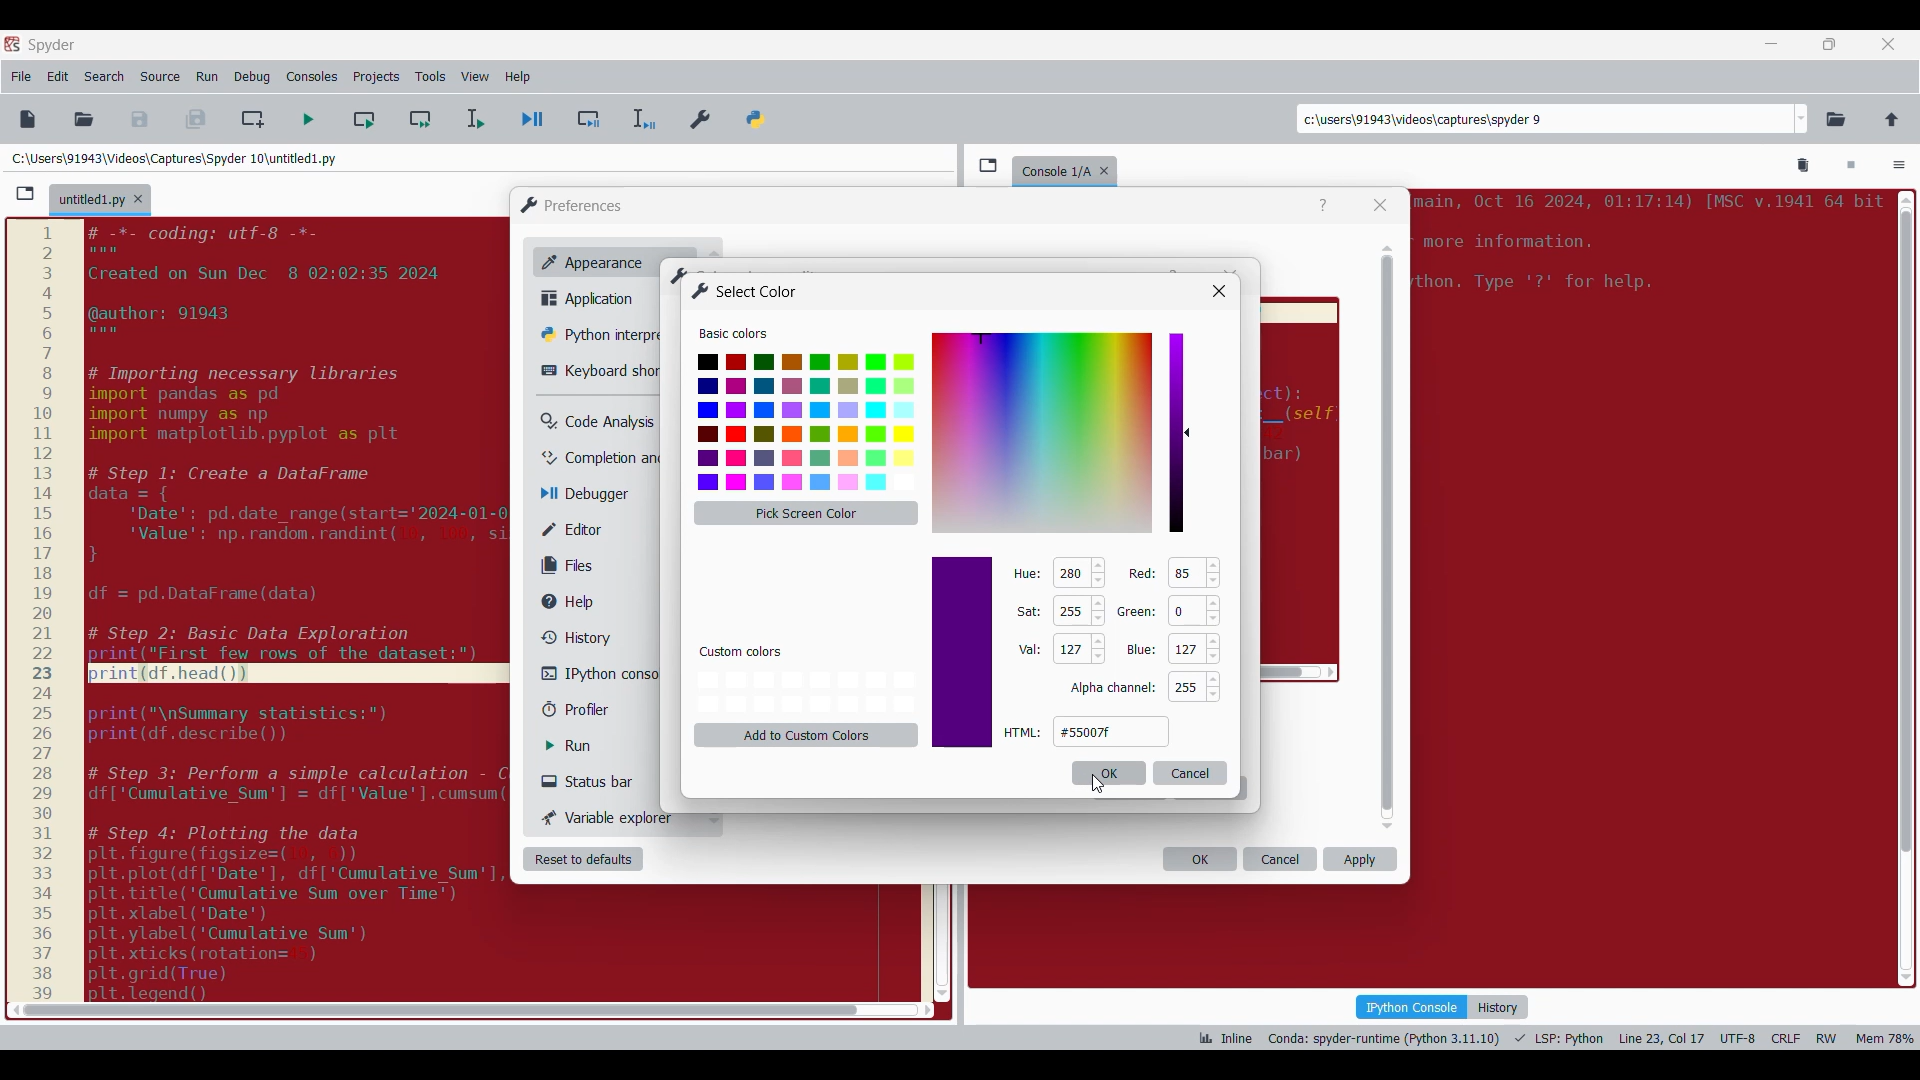 Image resolution: width=1920 pixels, height=1080 pixels. I want to click on Run file, so click(308, 119).